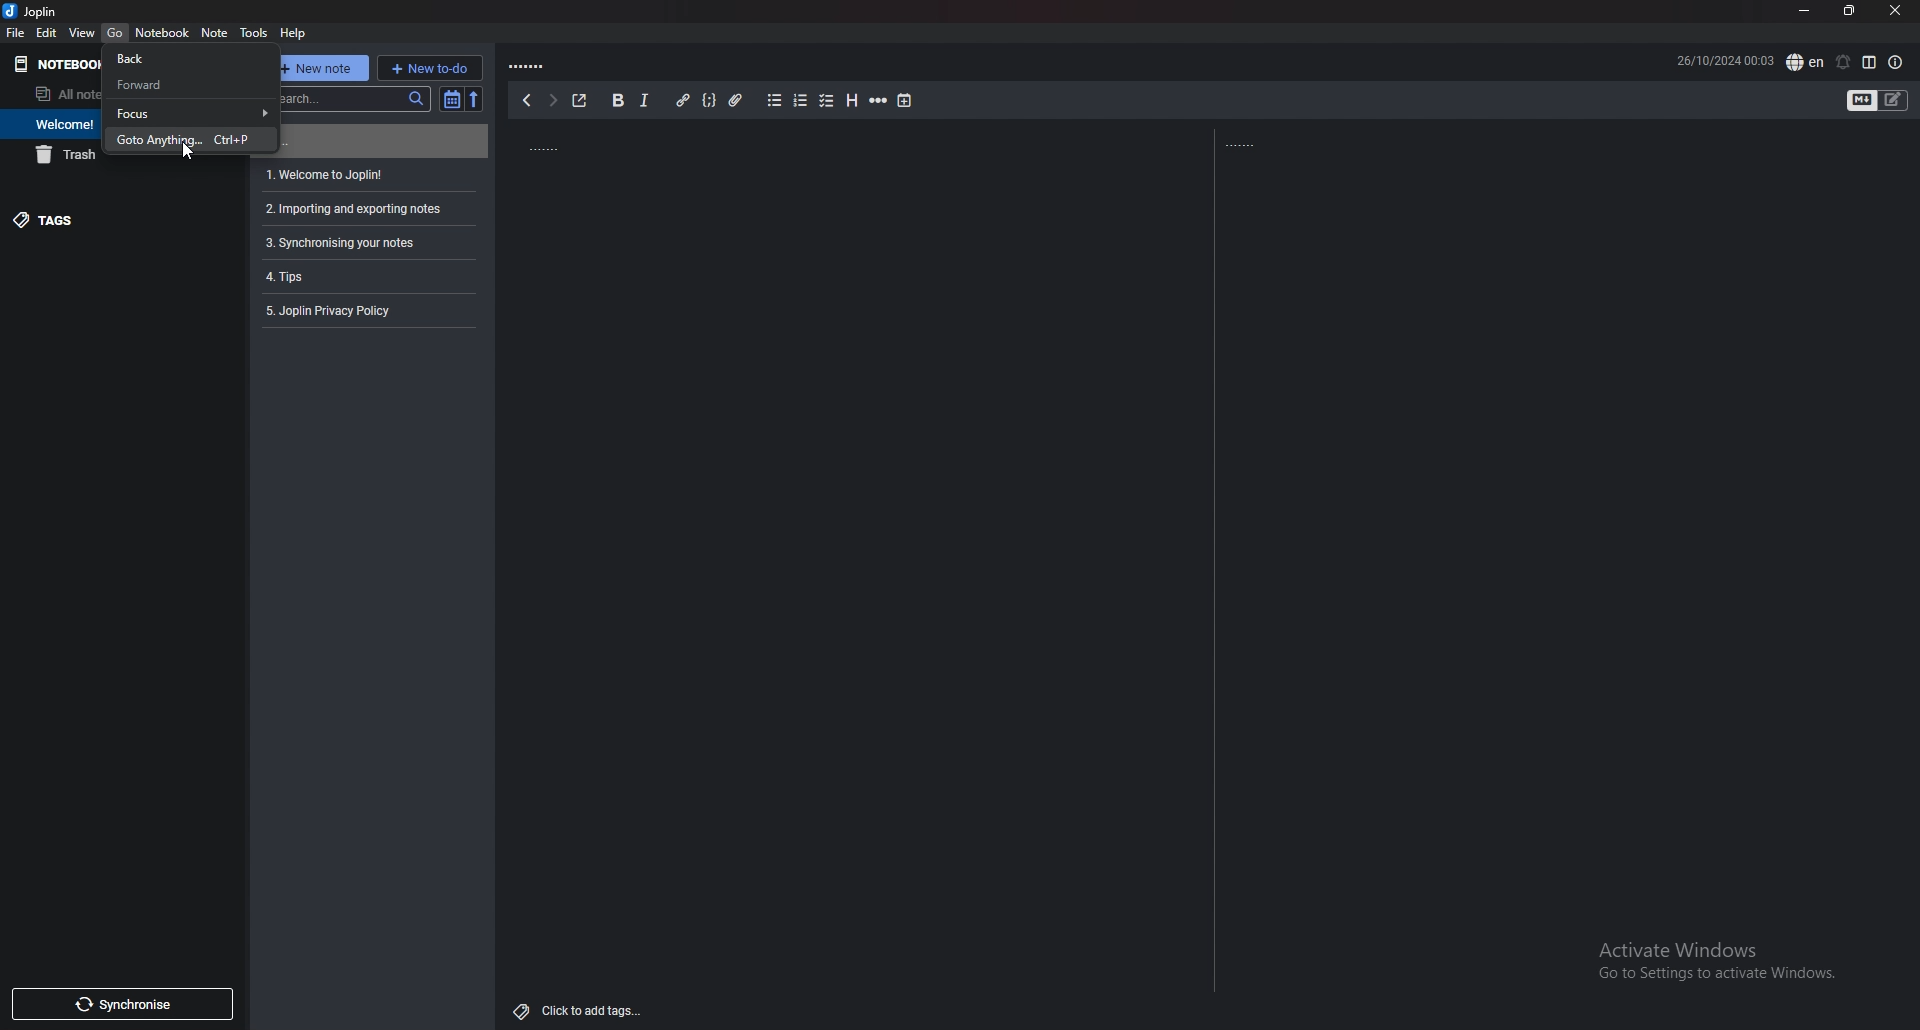 This screenshot has width=1920, height=1030. What do you see at coordinates (620, 100) in the screenshot?
I see `bold` at bounding box center [620, 100].